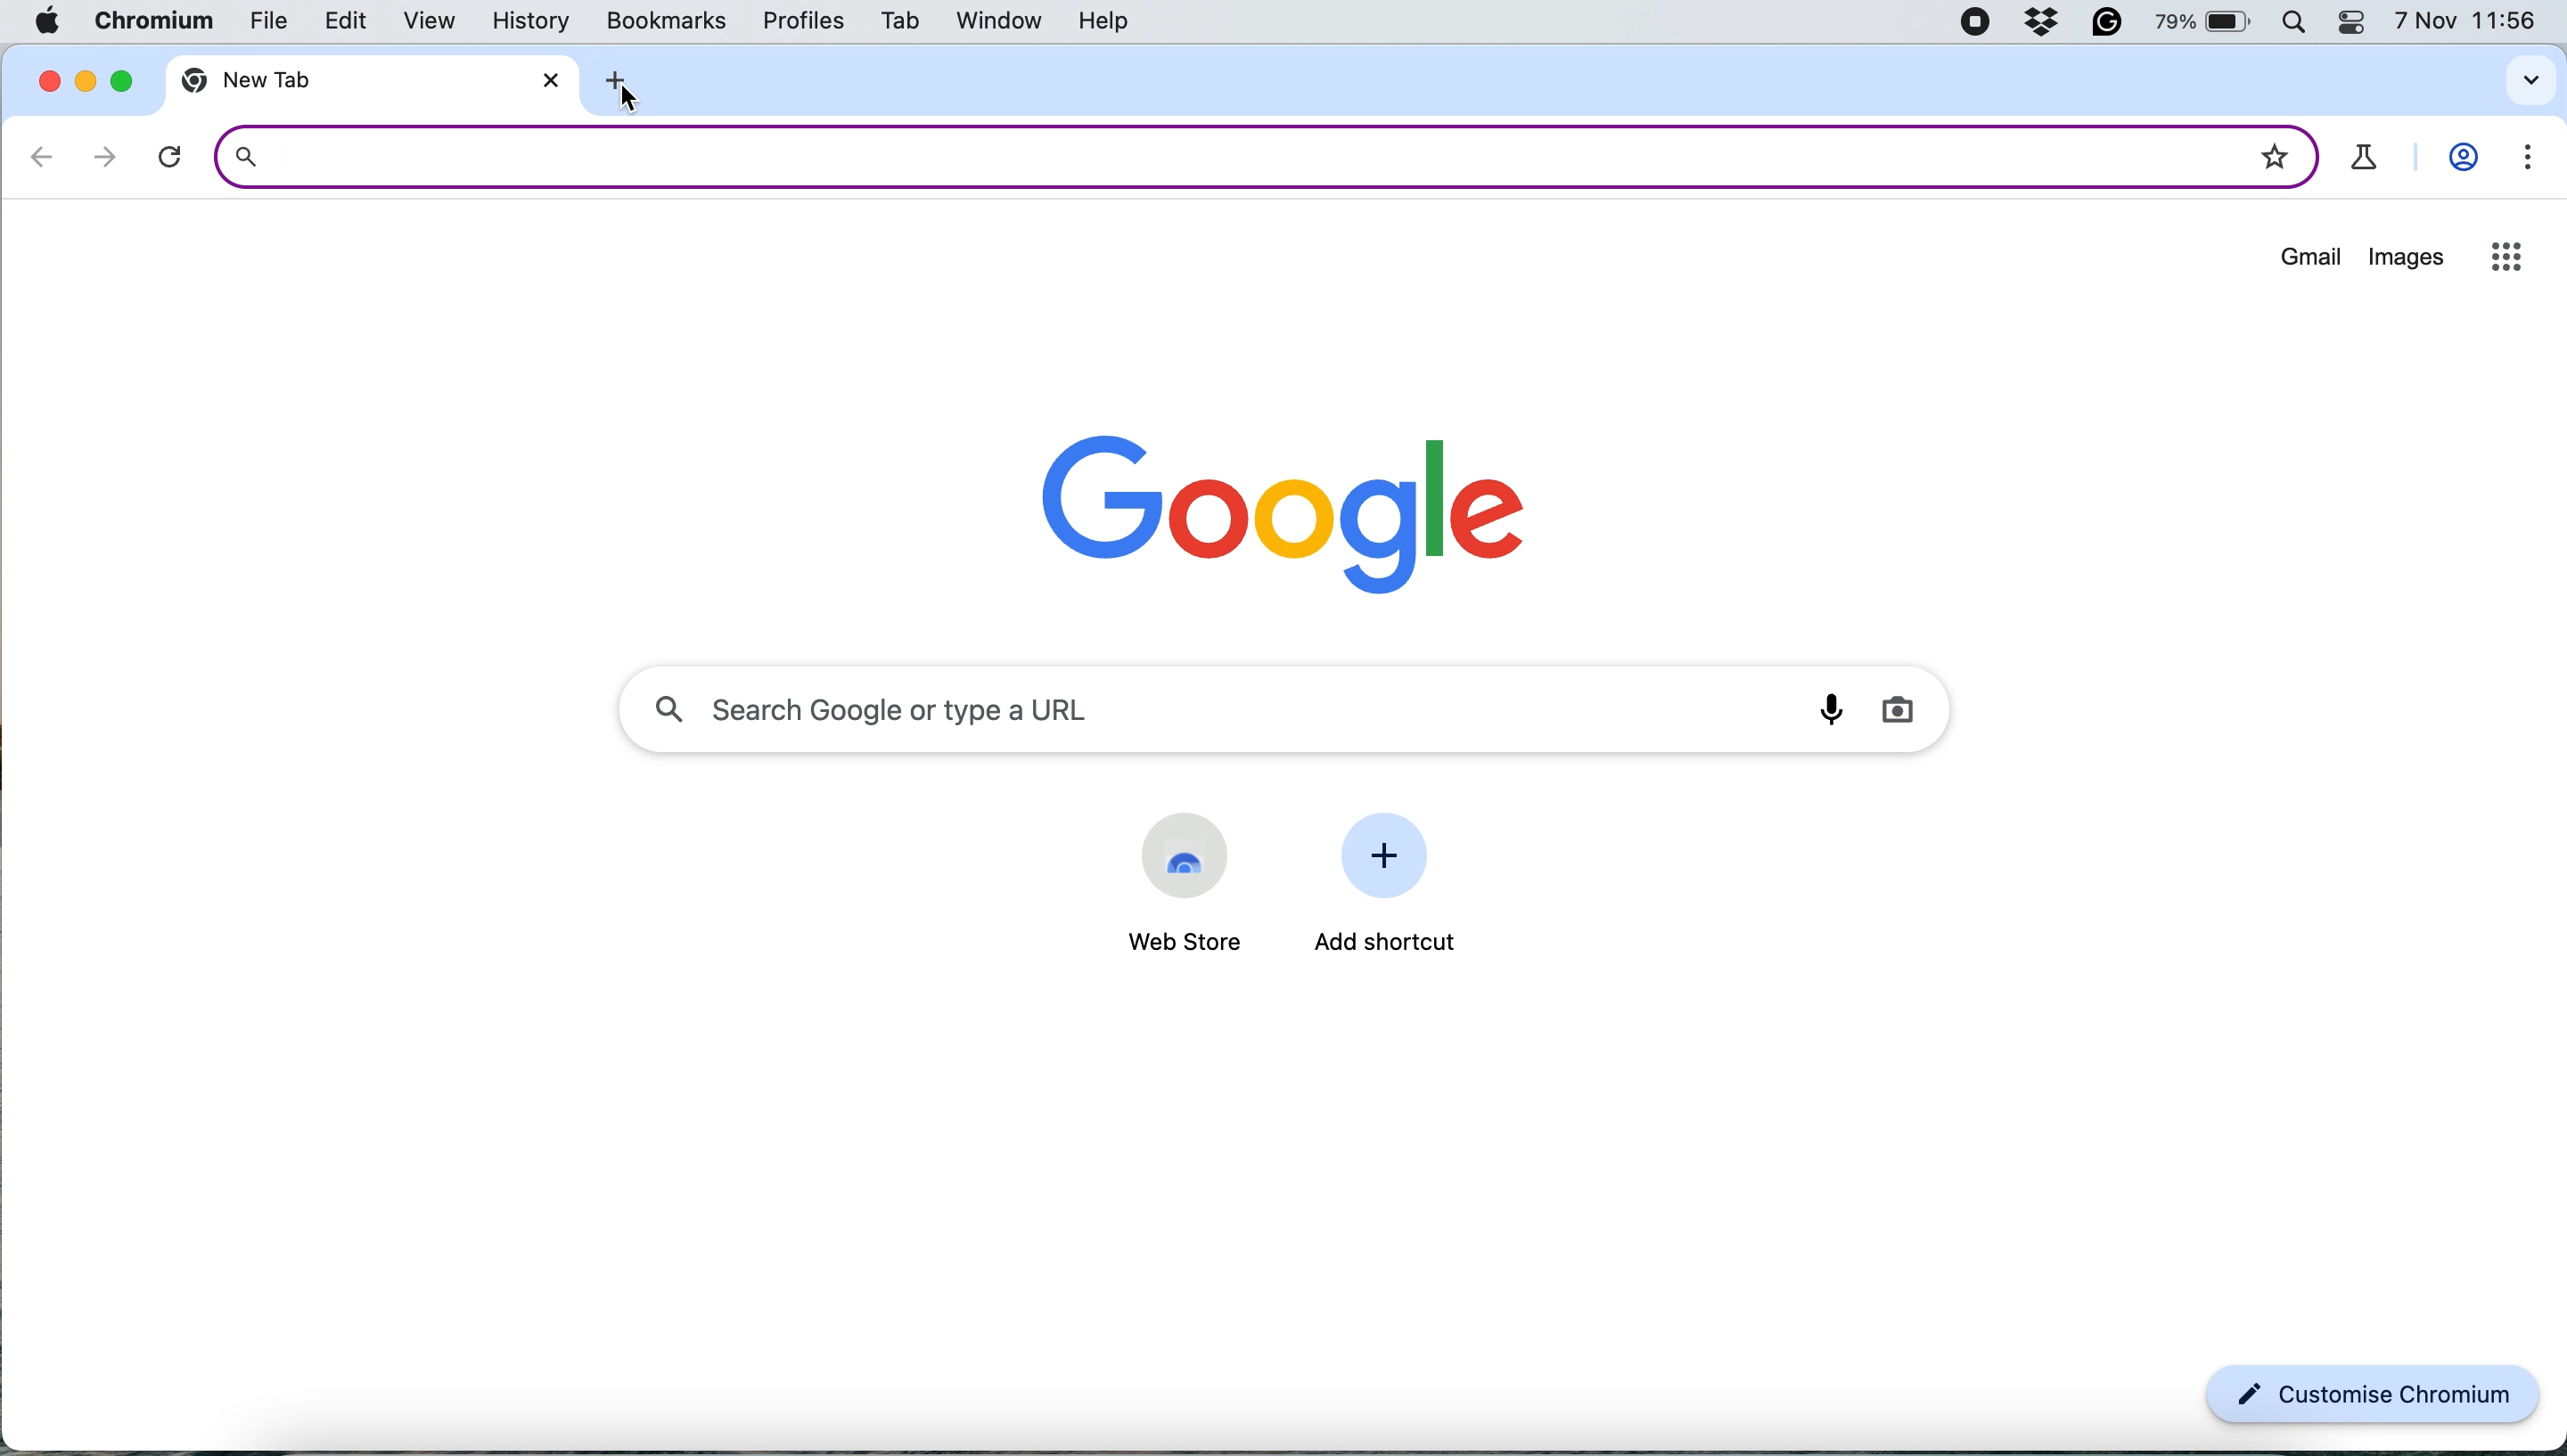 The height and width of the screenshot is (1456, 2567). What do you see at coordinates (293, 81) in the screenshot?
I see `new tab` at bounding box center [293, 81].